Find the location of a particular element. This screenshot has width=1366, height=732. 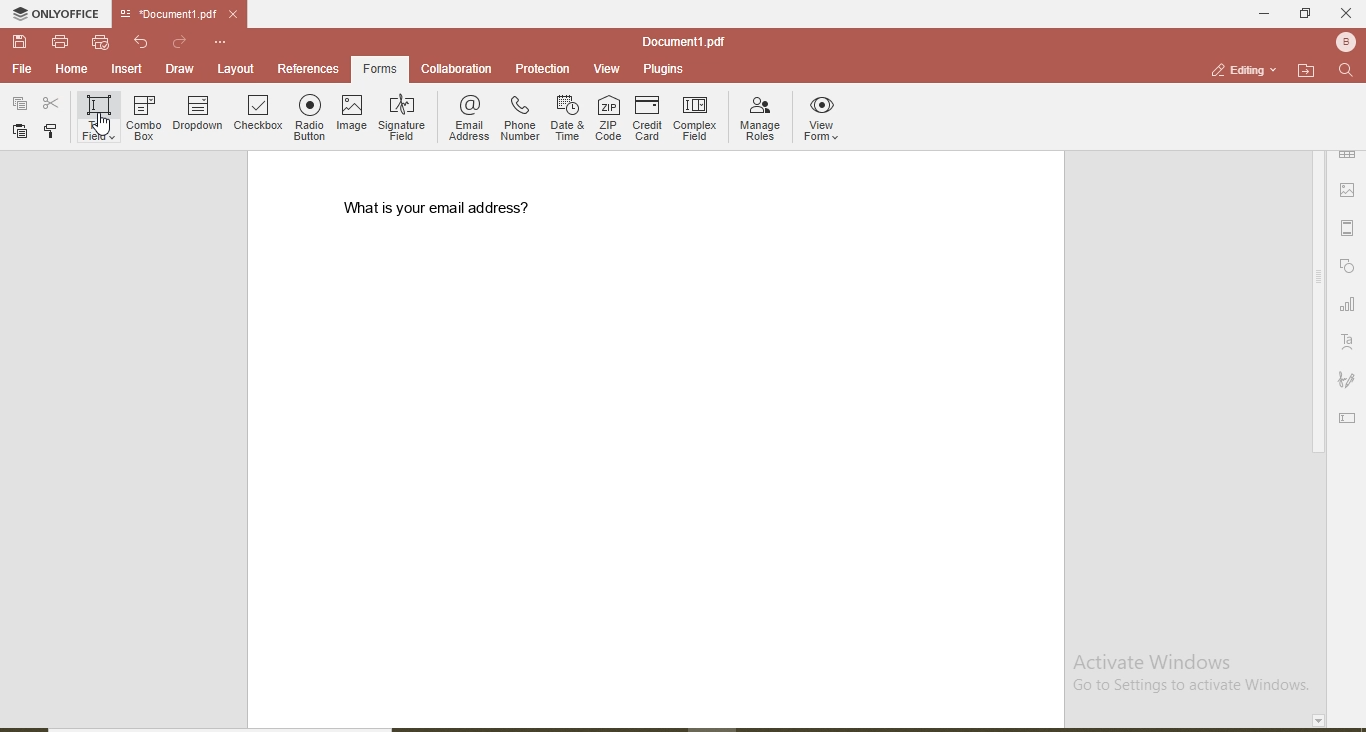

what is your email address? is located at coordinates (447, 208).